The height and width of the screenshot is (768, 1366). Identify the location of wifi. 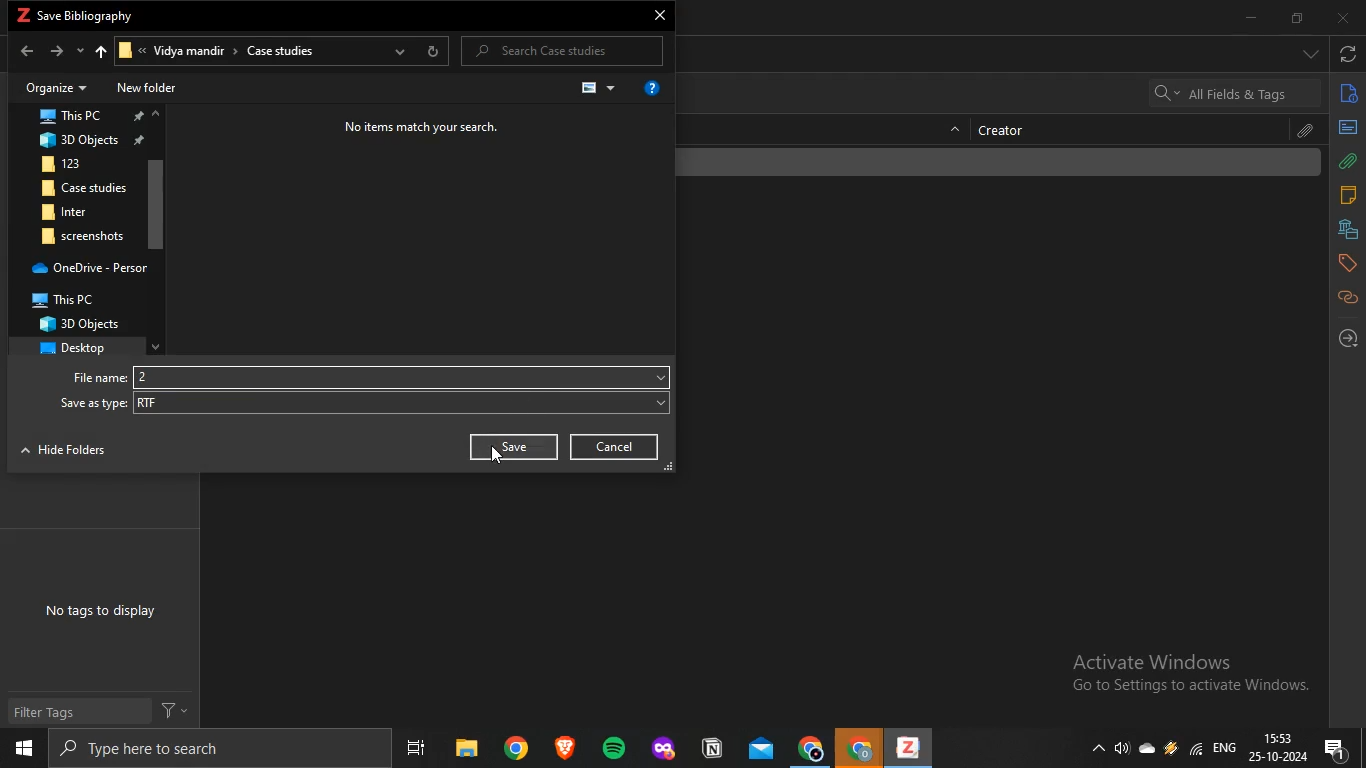
(1196, 748).